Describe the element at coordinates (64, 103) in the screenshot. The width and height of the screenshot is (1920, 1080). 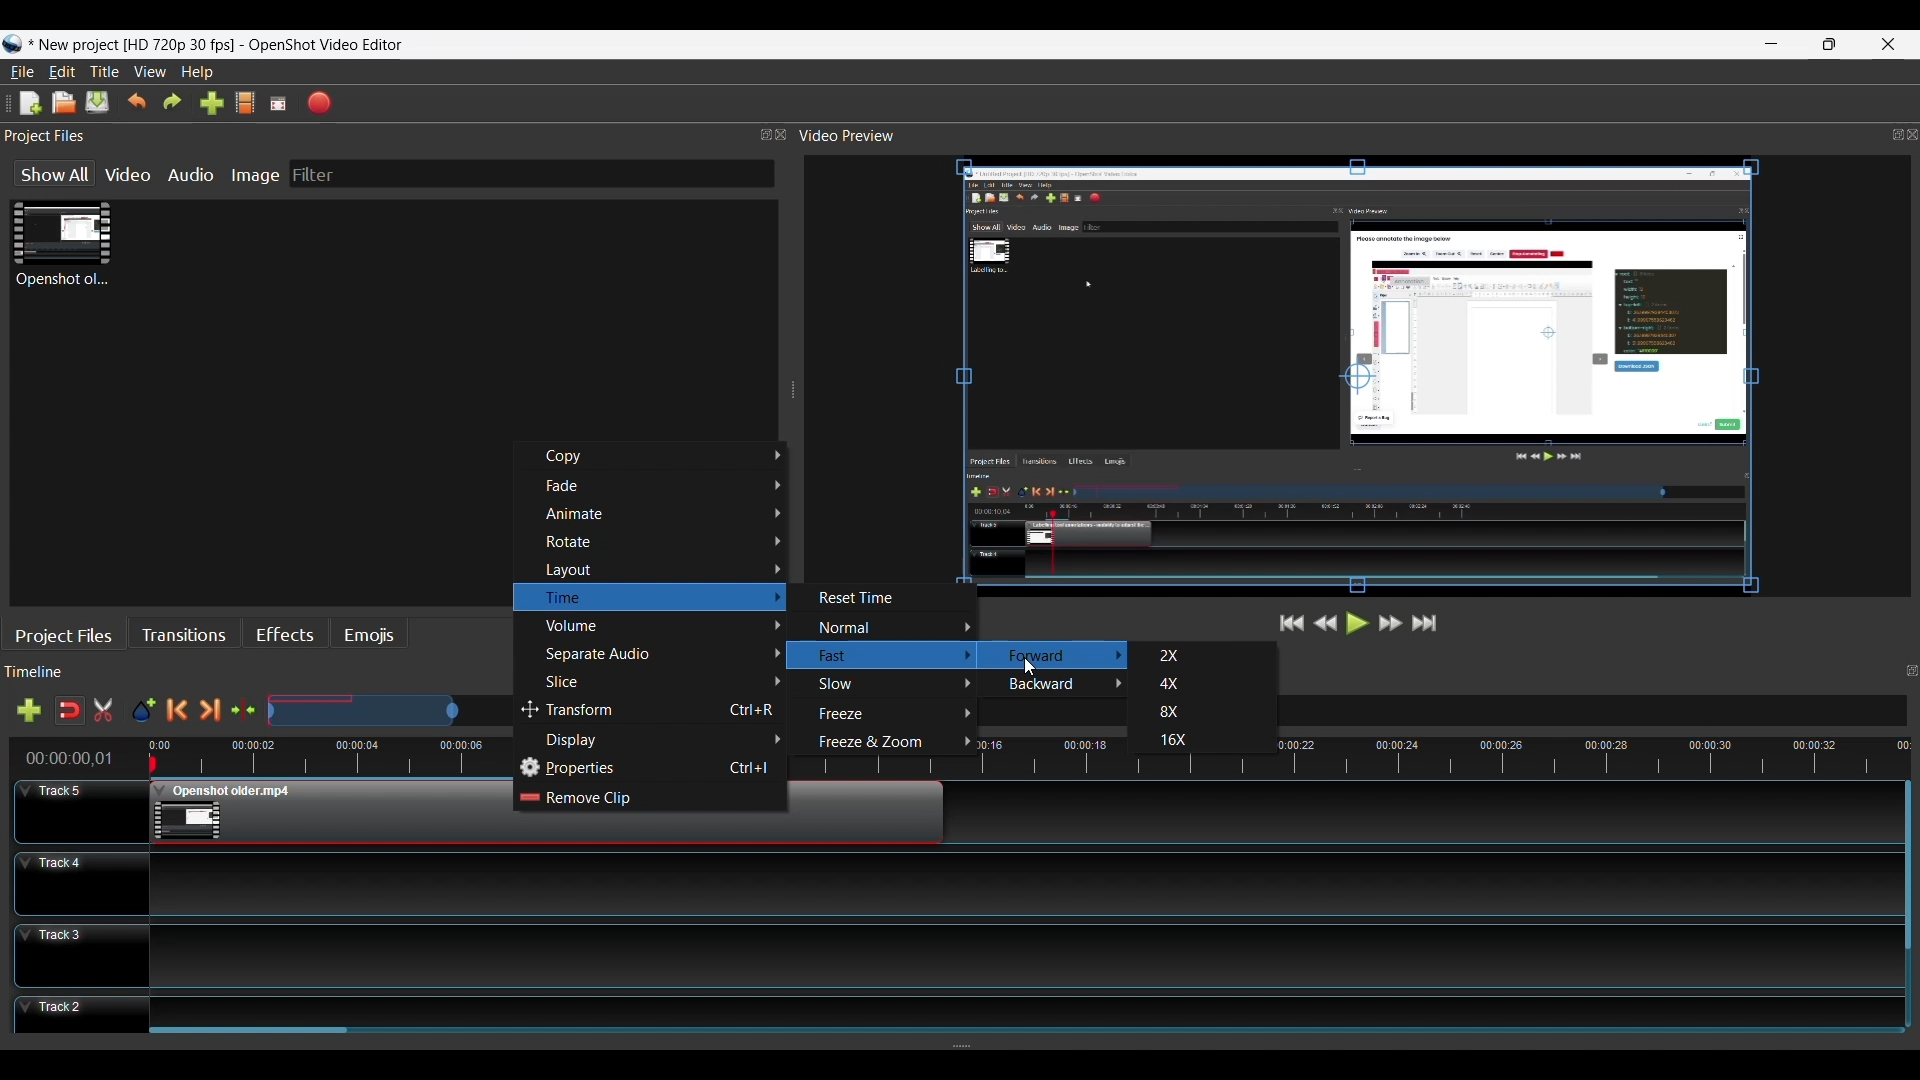
I see `Open File` at that location.